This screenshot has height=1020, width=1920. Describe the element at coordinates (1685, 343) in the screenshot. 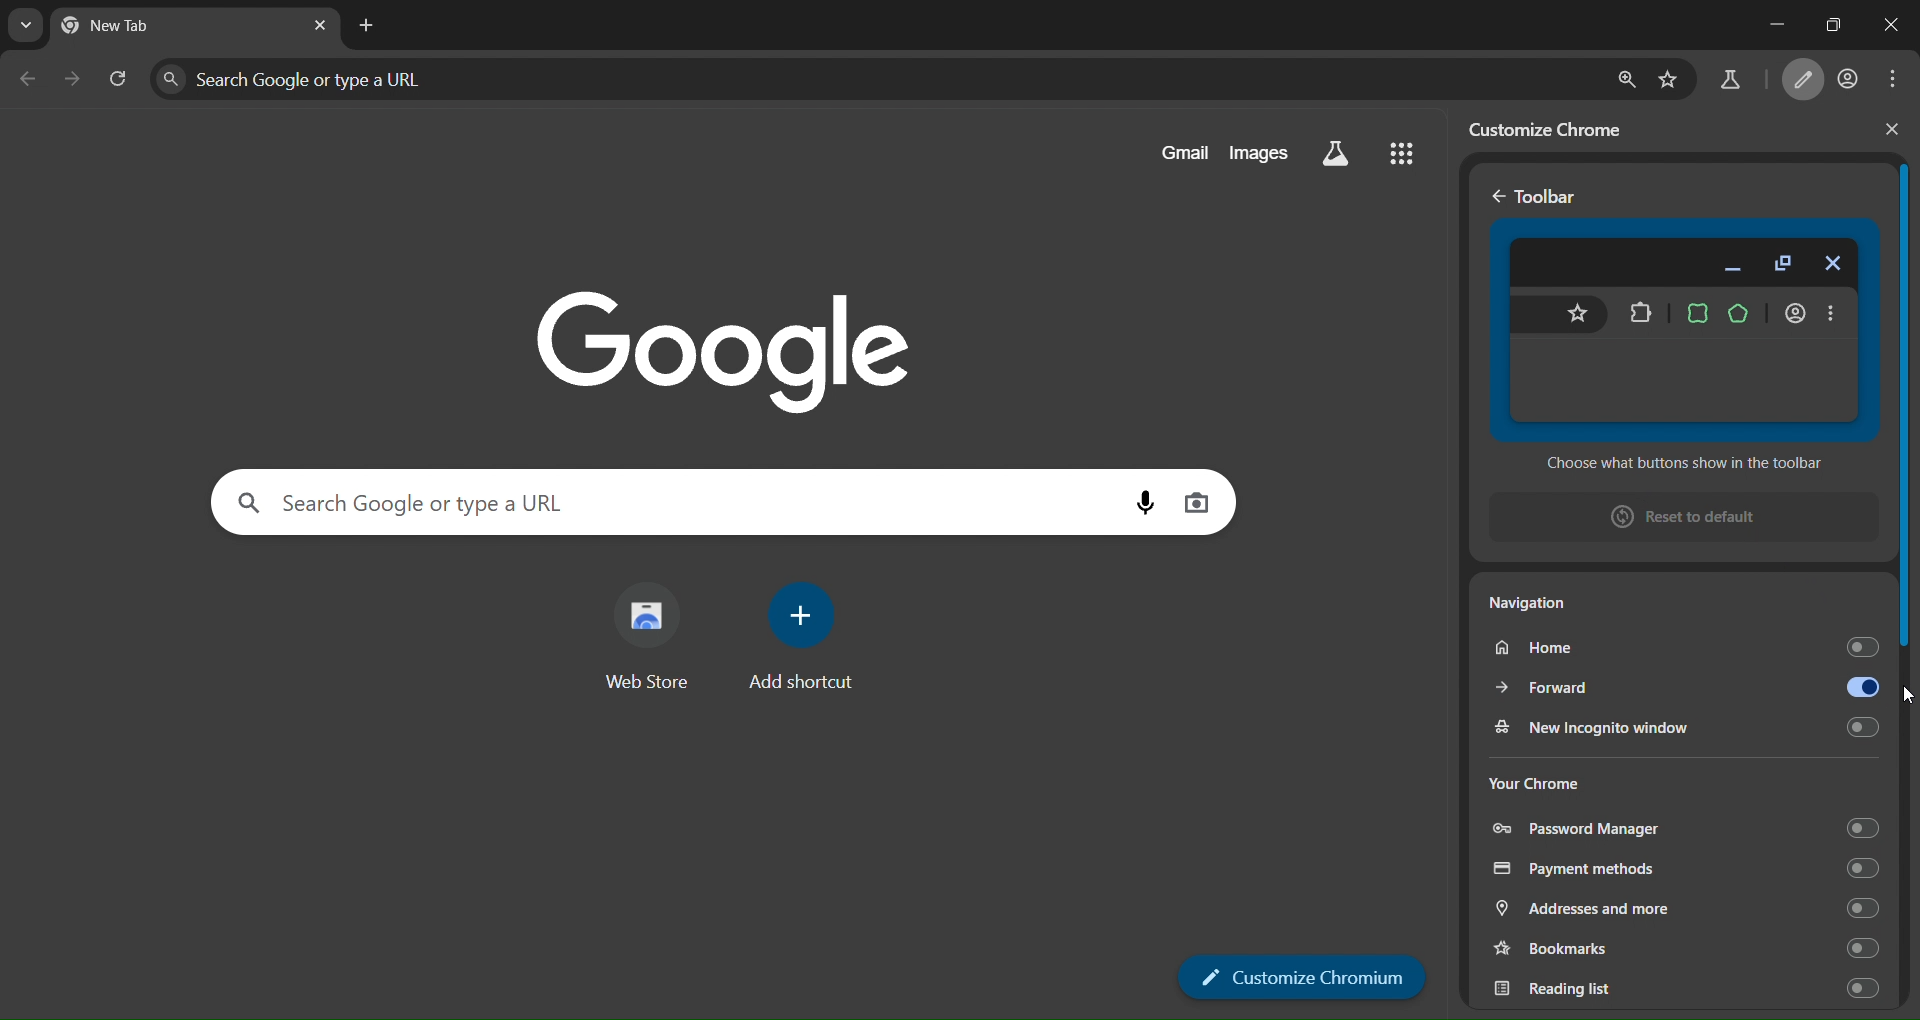

I see `toolbar preview` at that location.